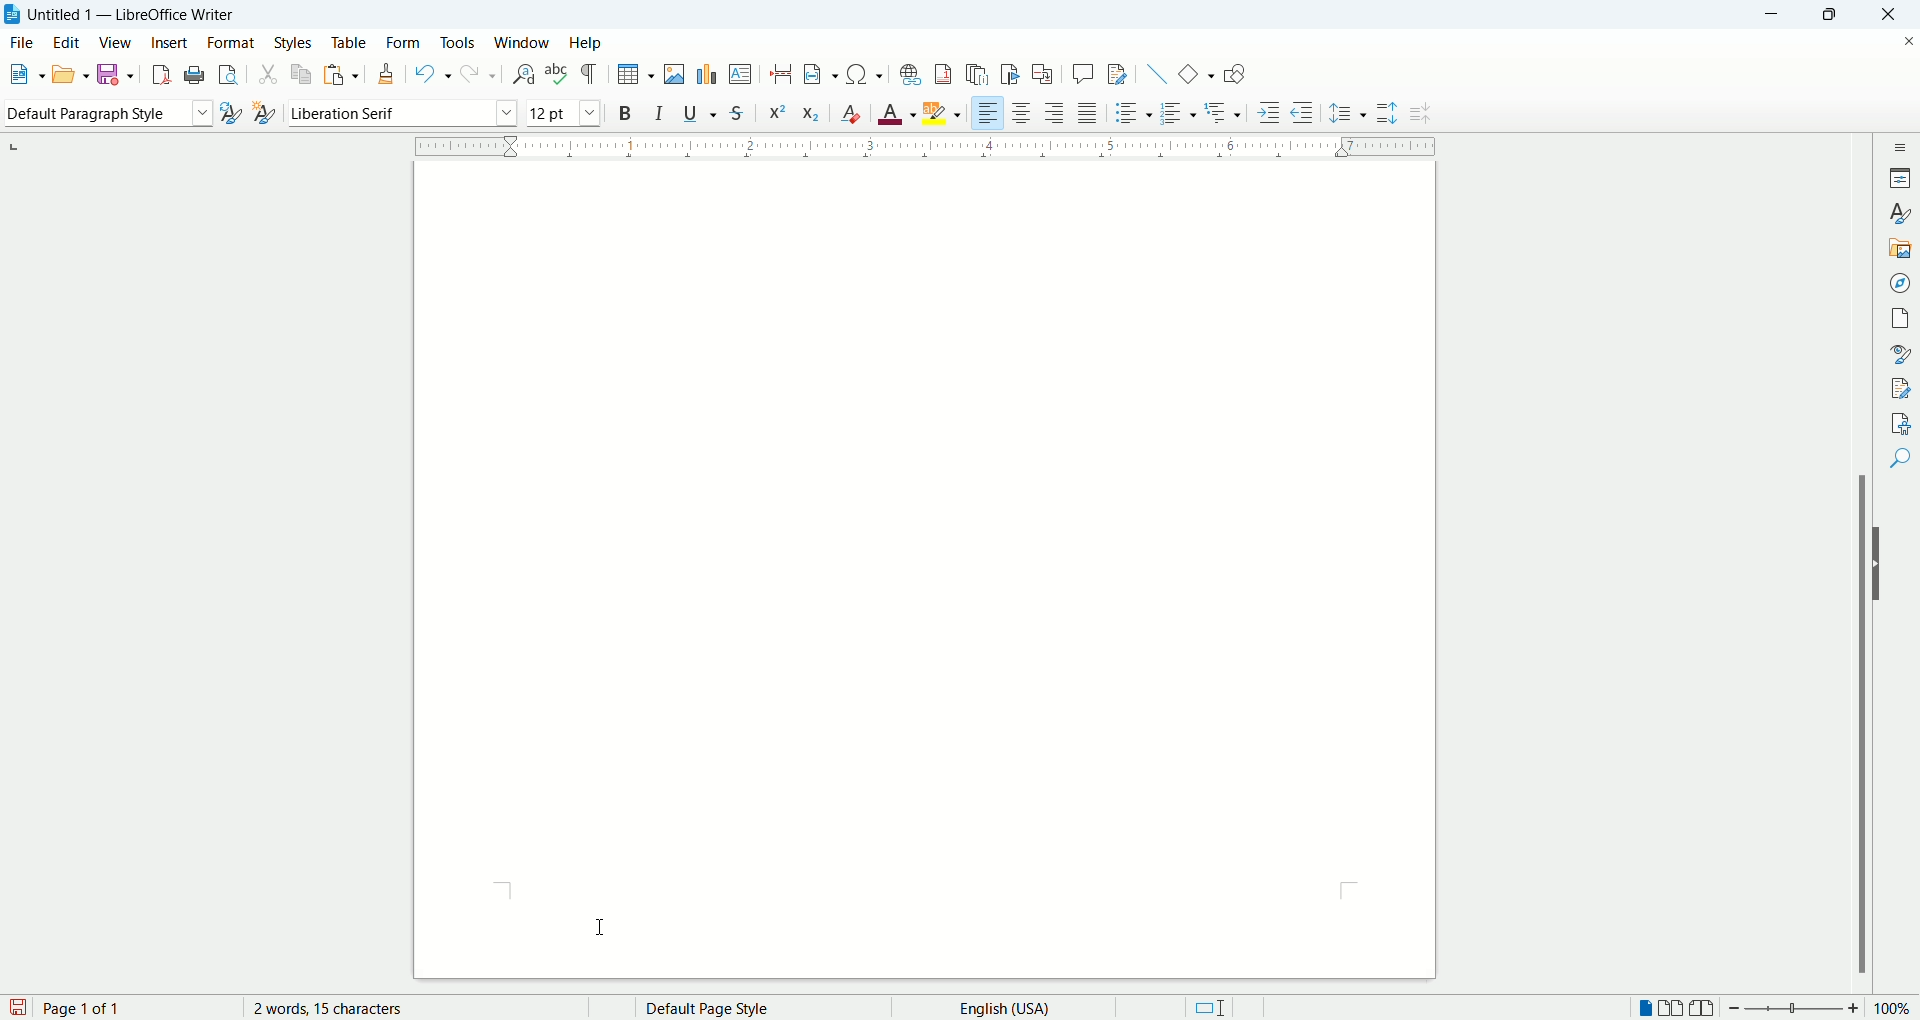 This screenshot has width=1920, height=1020. I want to click on single page view, so click(1647, 1010).